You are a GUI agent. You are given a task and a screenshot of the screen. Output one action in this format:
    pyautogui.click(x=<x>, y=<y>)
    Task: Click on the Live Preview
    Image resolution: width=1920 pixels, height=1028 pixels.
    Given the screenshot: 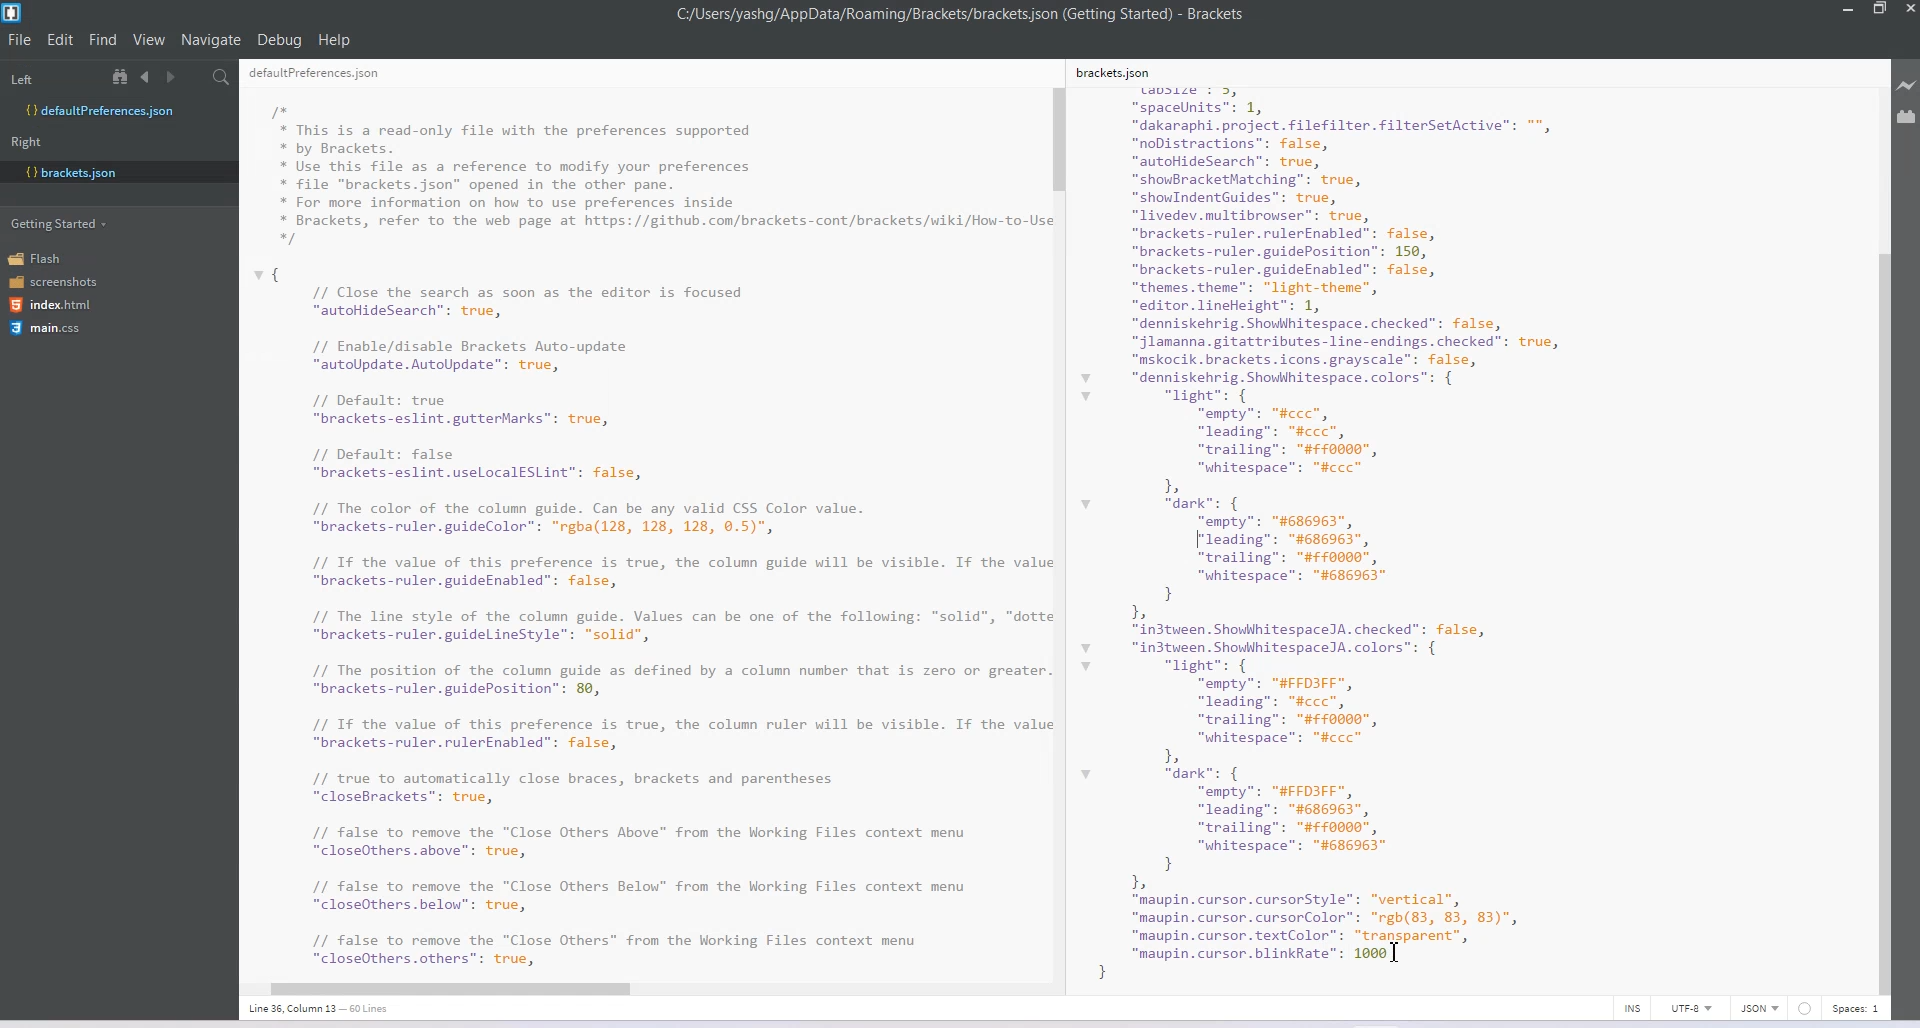 What is the action you would take?
    pyautogui.click(x=1907, y=86)
    